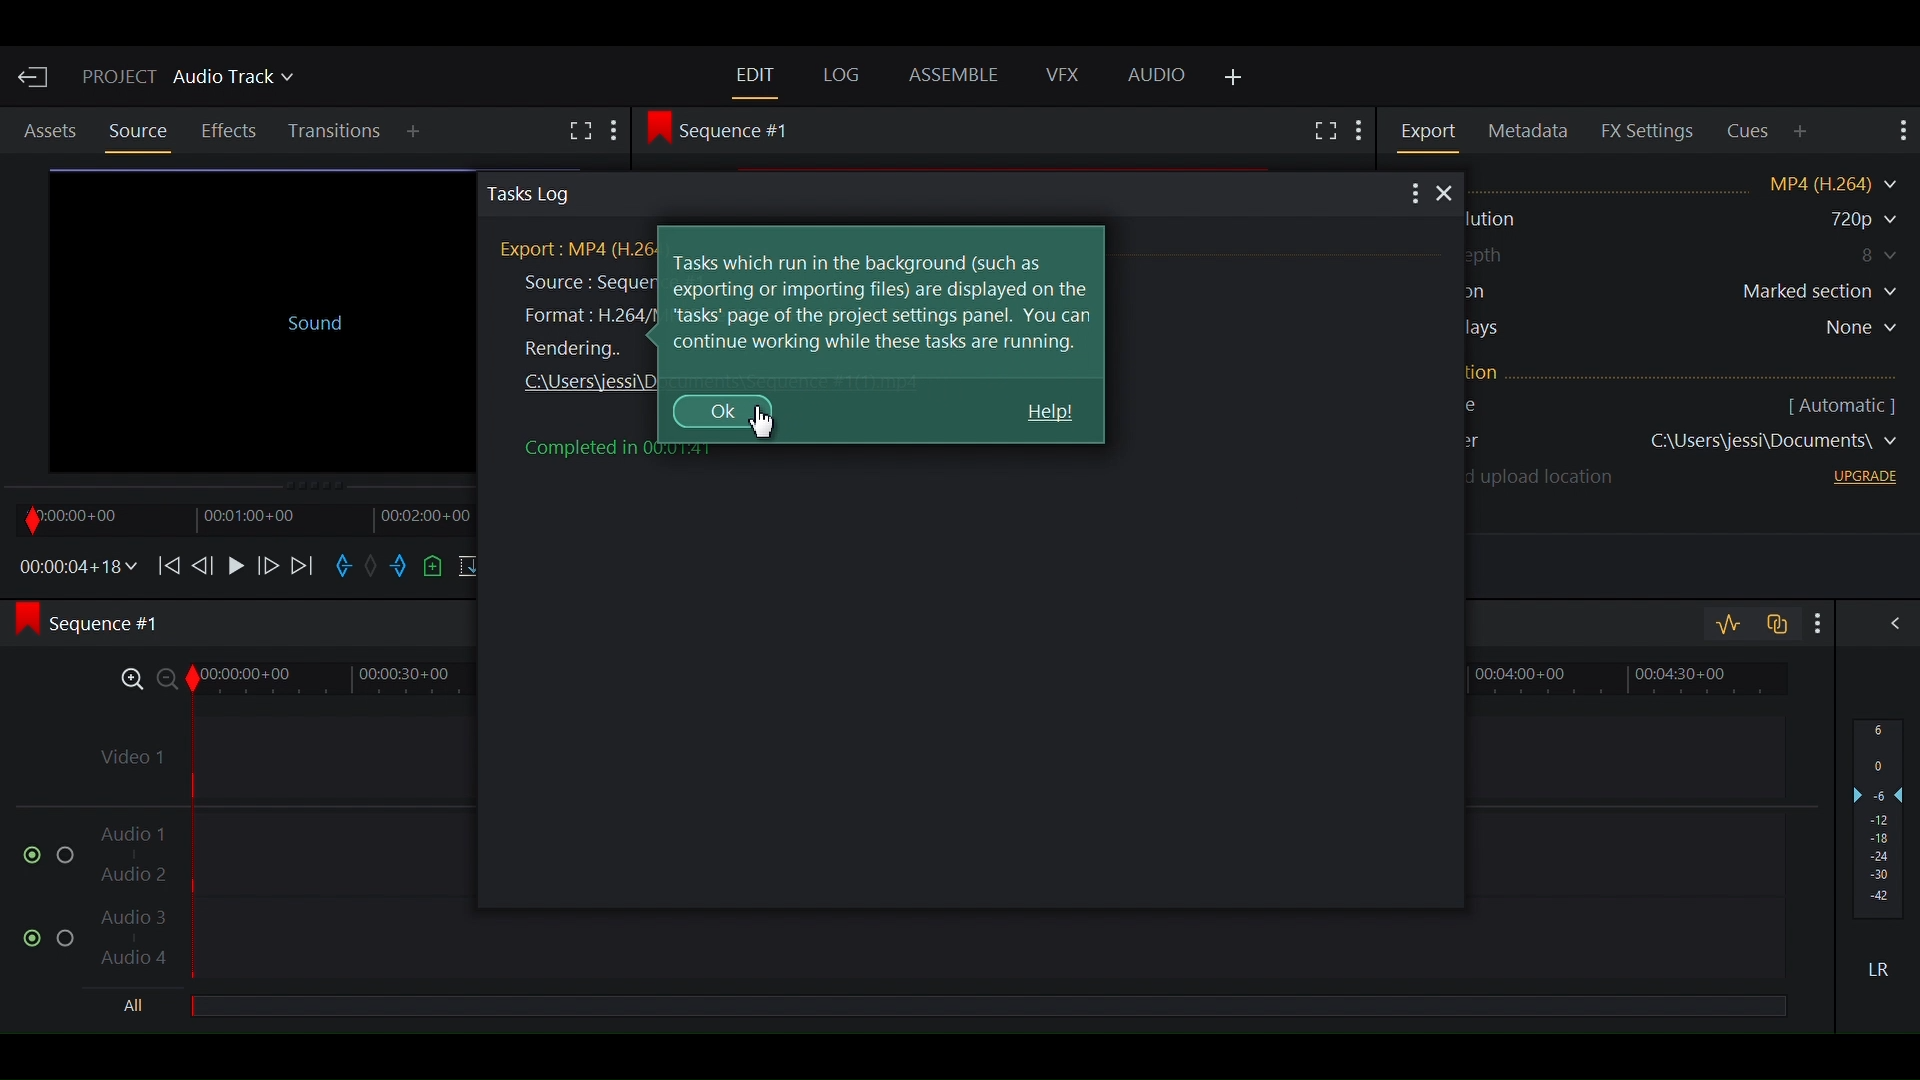 This screenshot has height=1080, width=1920. I want to click on OK, so click(718, 411).